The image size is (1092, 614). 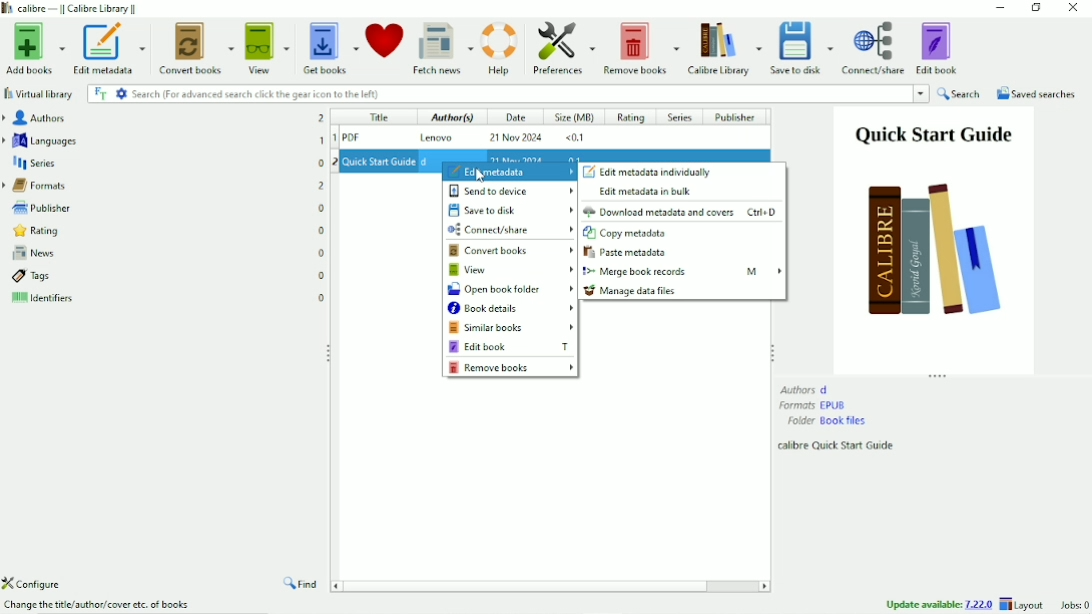 What do you see at coordinates (505, 191) in the screenshot?
I see `Send to device` at bounding box center [505, 191].